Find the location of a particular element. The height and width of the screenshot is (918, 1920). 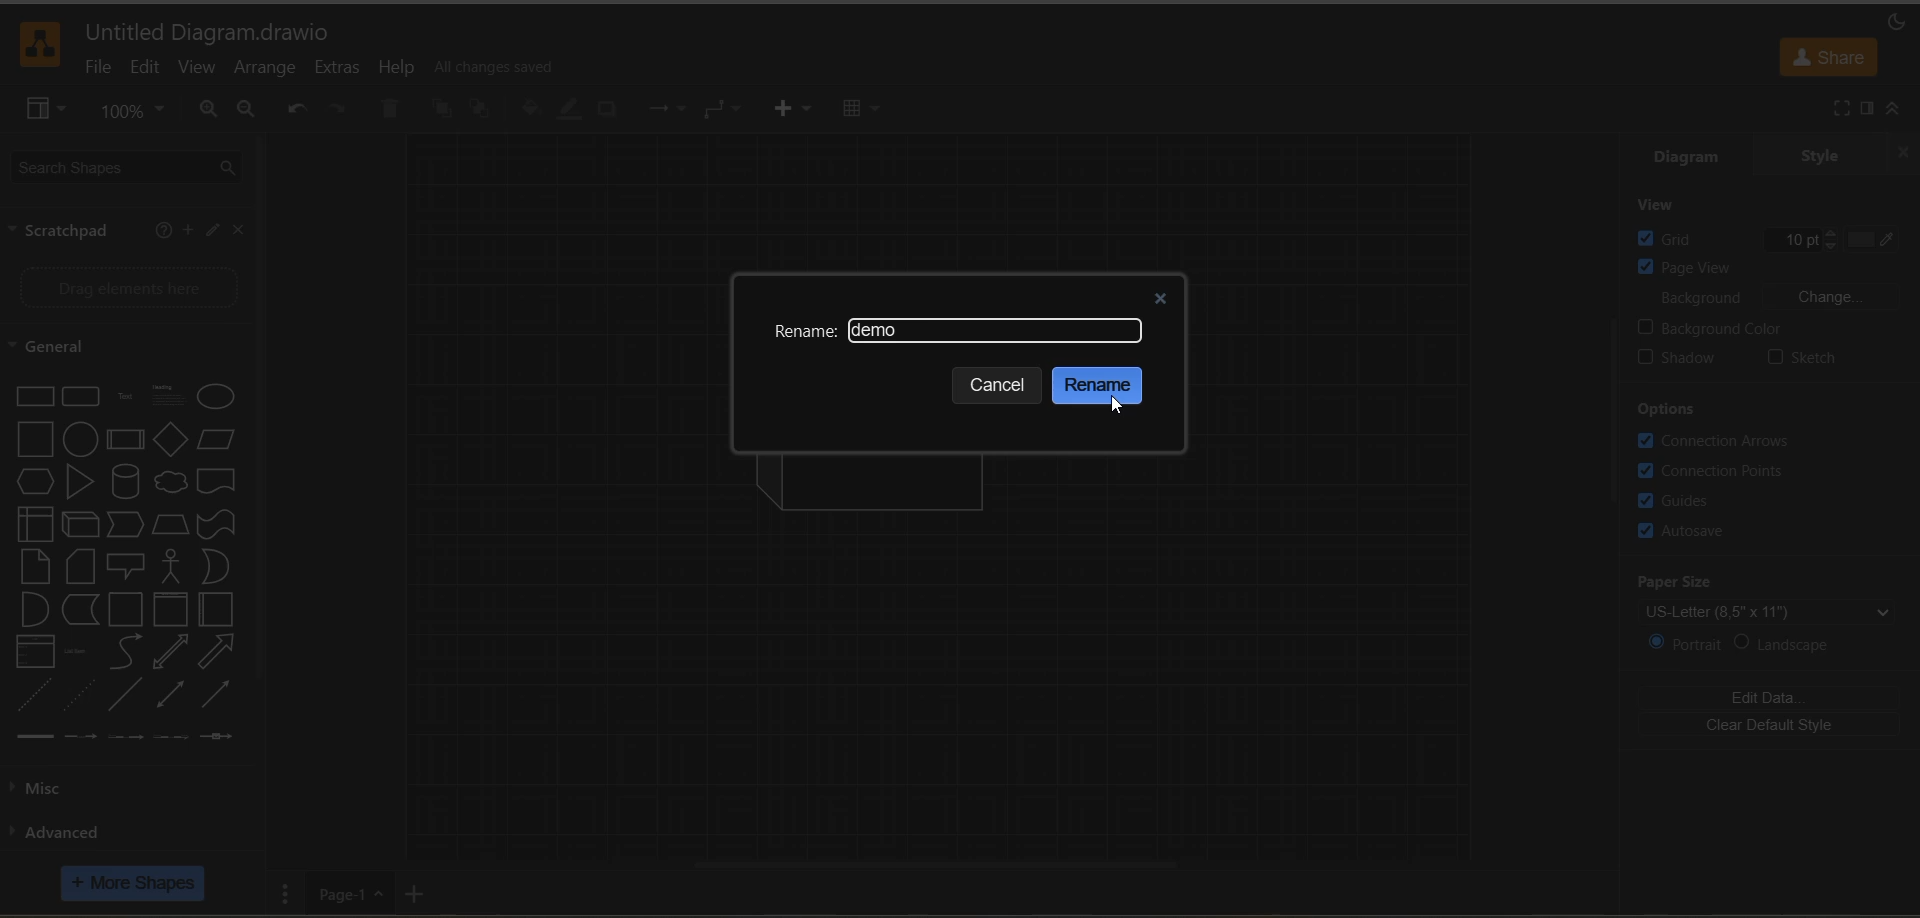

close is located at coordinates (240, 232).